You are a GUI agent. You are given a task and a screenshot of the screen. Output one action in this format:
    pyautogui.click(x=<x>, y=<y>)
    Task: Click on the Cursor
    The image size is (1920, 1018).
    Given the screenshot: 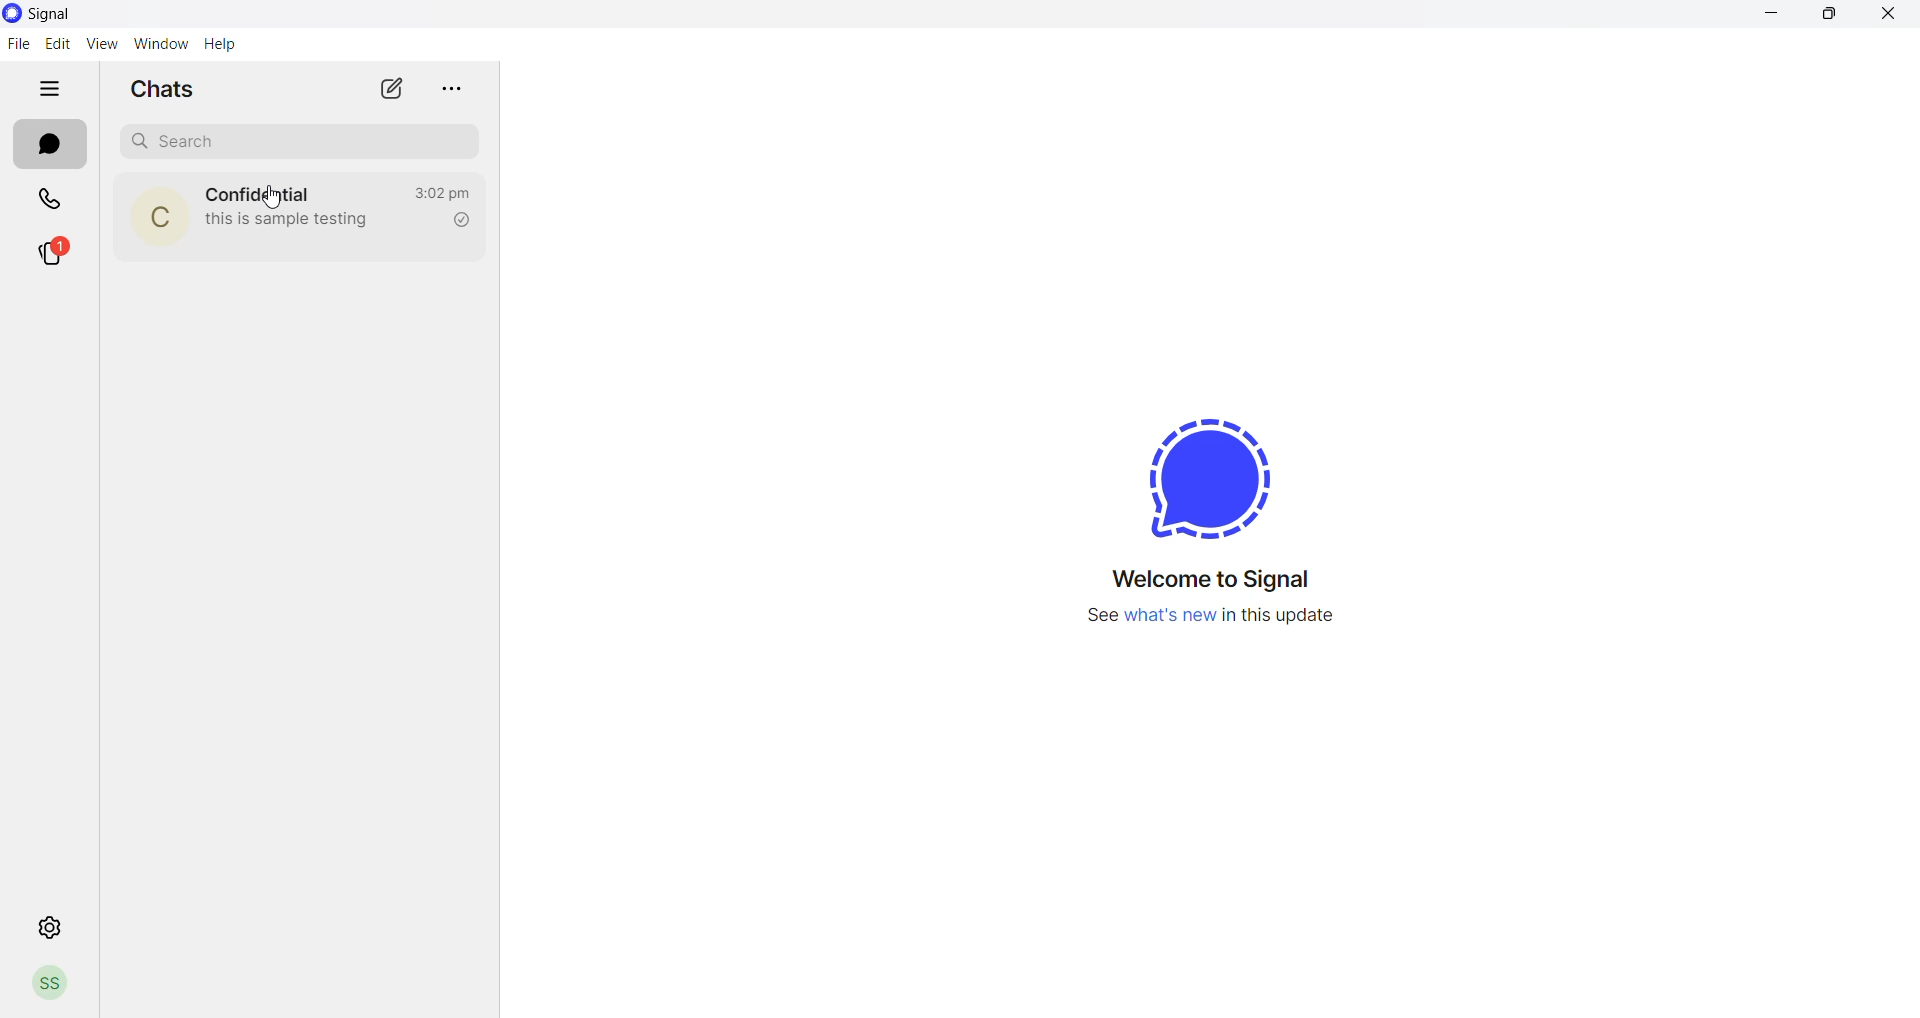 What is the action you would take?
    pyautogui.click(x=278, y=199)
    